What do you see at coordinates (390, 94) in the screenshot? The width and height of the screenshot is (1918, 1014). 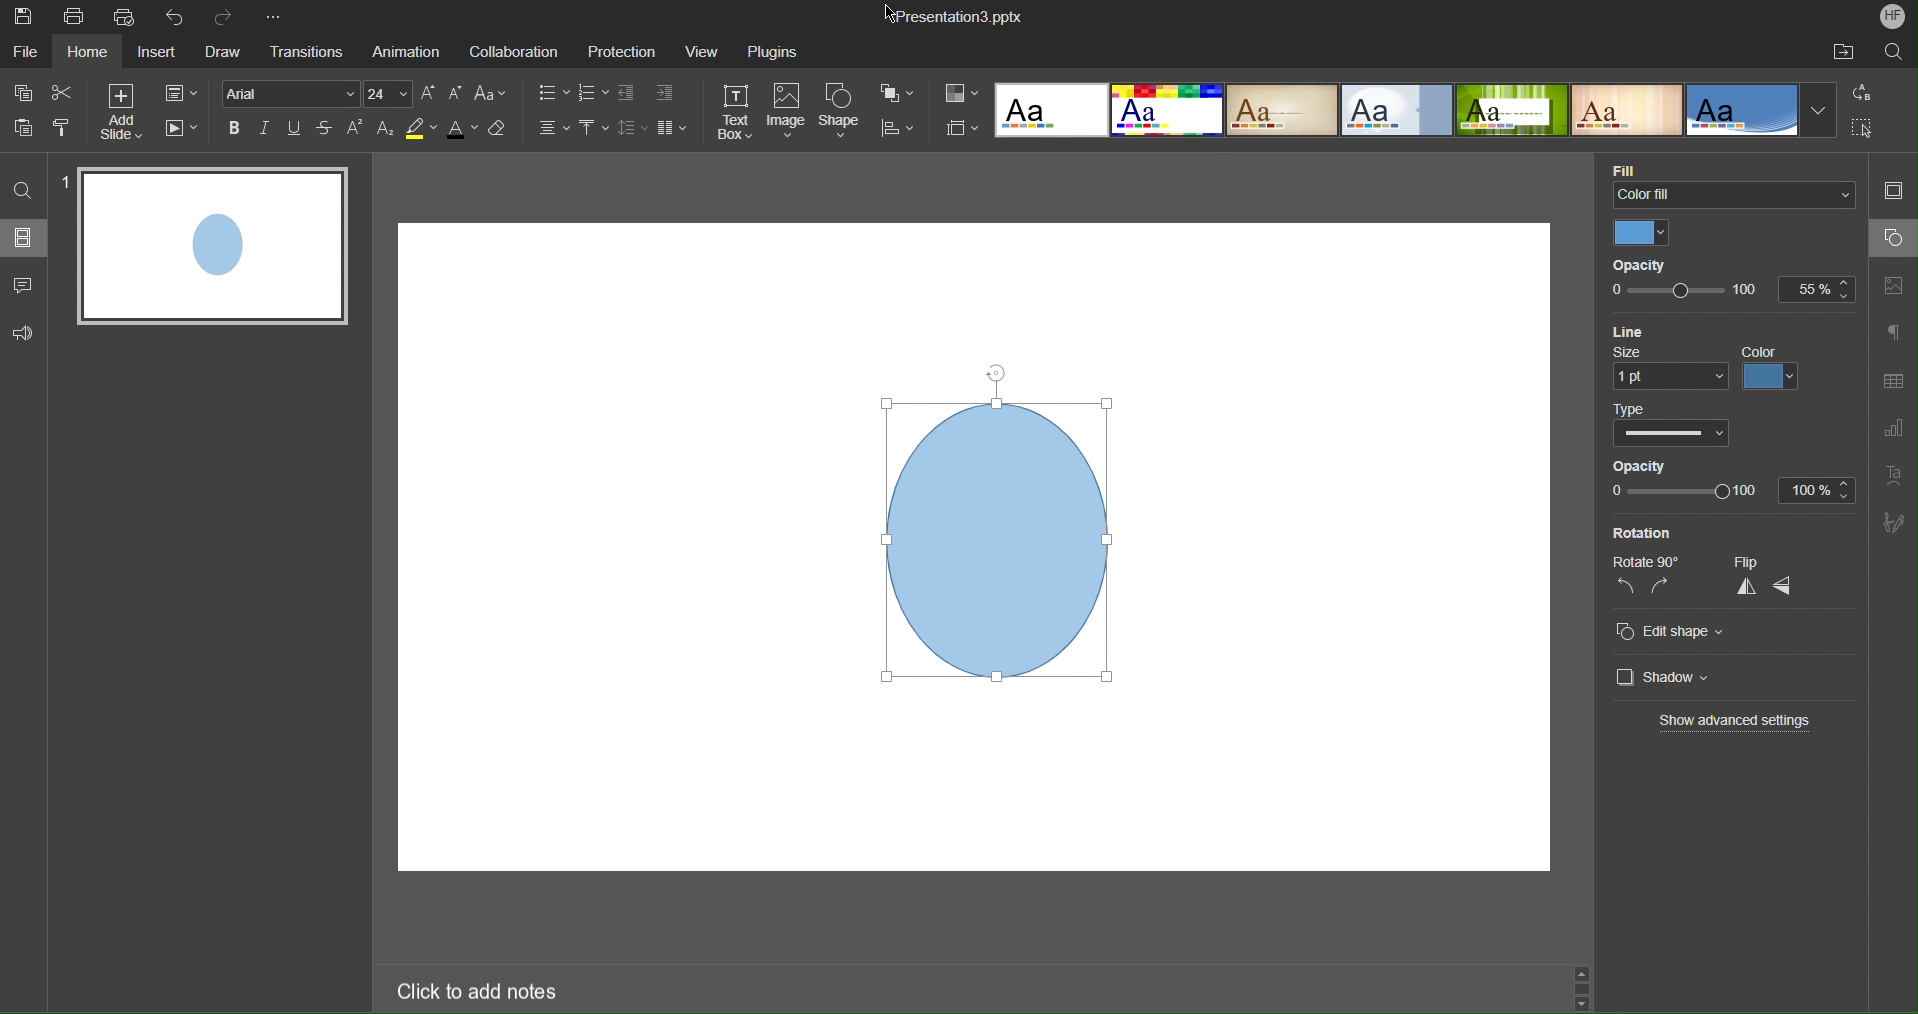 I see `24` at bounding box center [390, 94].